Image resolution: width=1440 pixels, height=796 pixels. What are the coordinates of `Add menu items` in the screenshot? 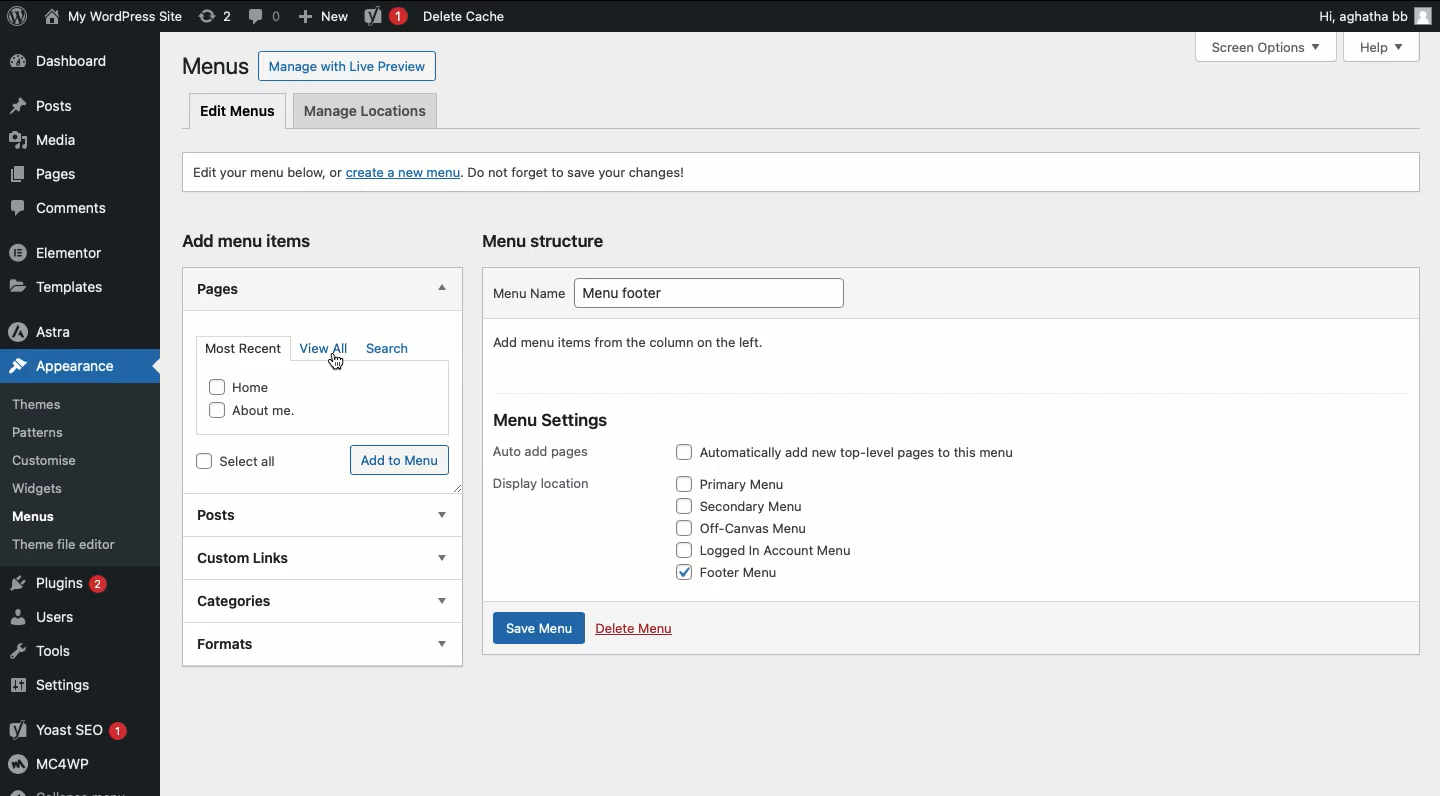 It's located at (252, 240).